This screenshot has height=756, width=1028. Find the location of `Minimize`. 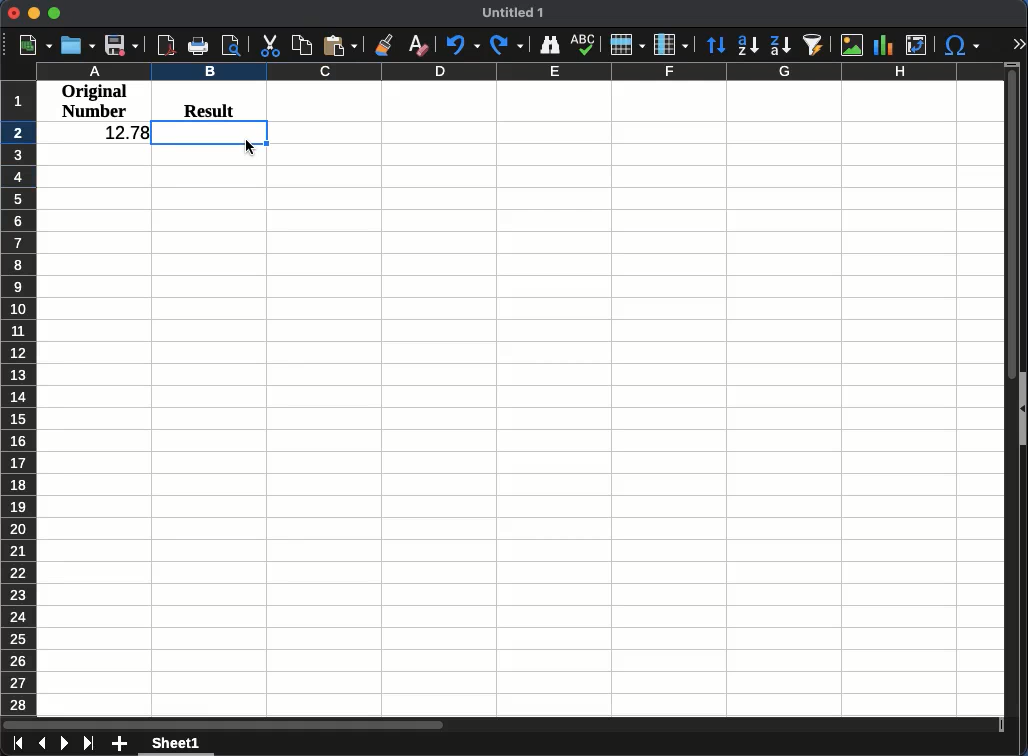

Minimize is located at coordinates (34, 14).